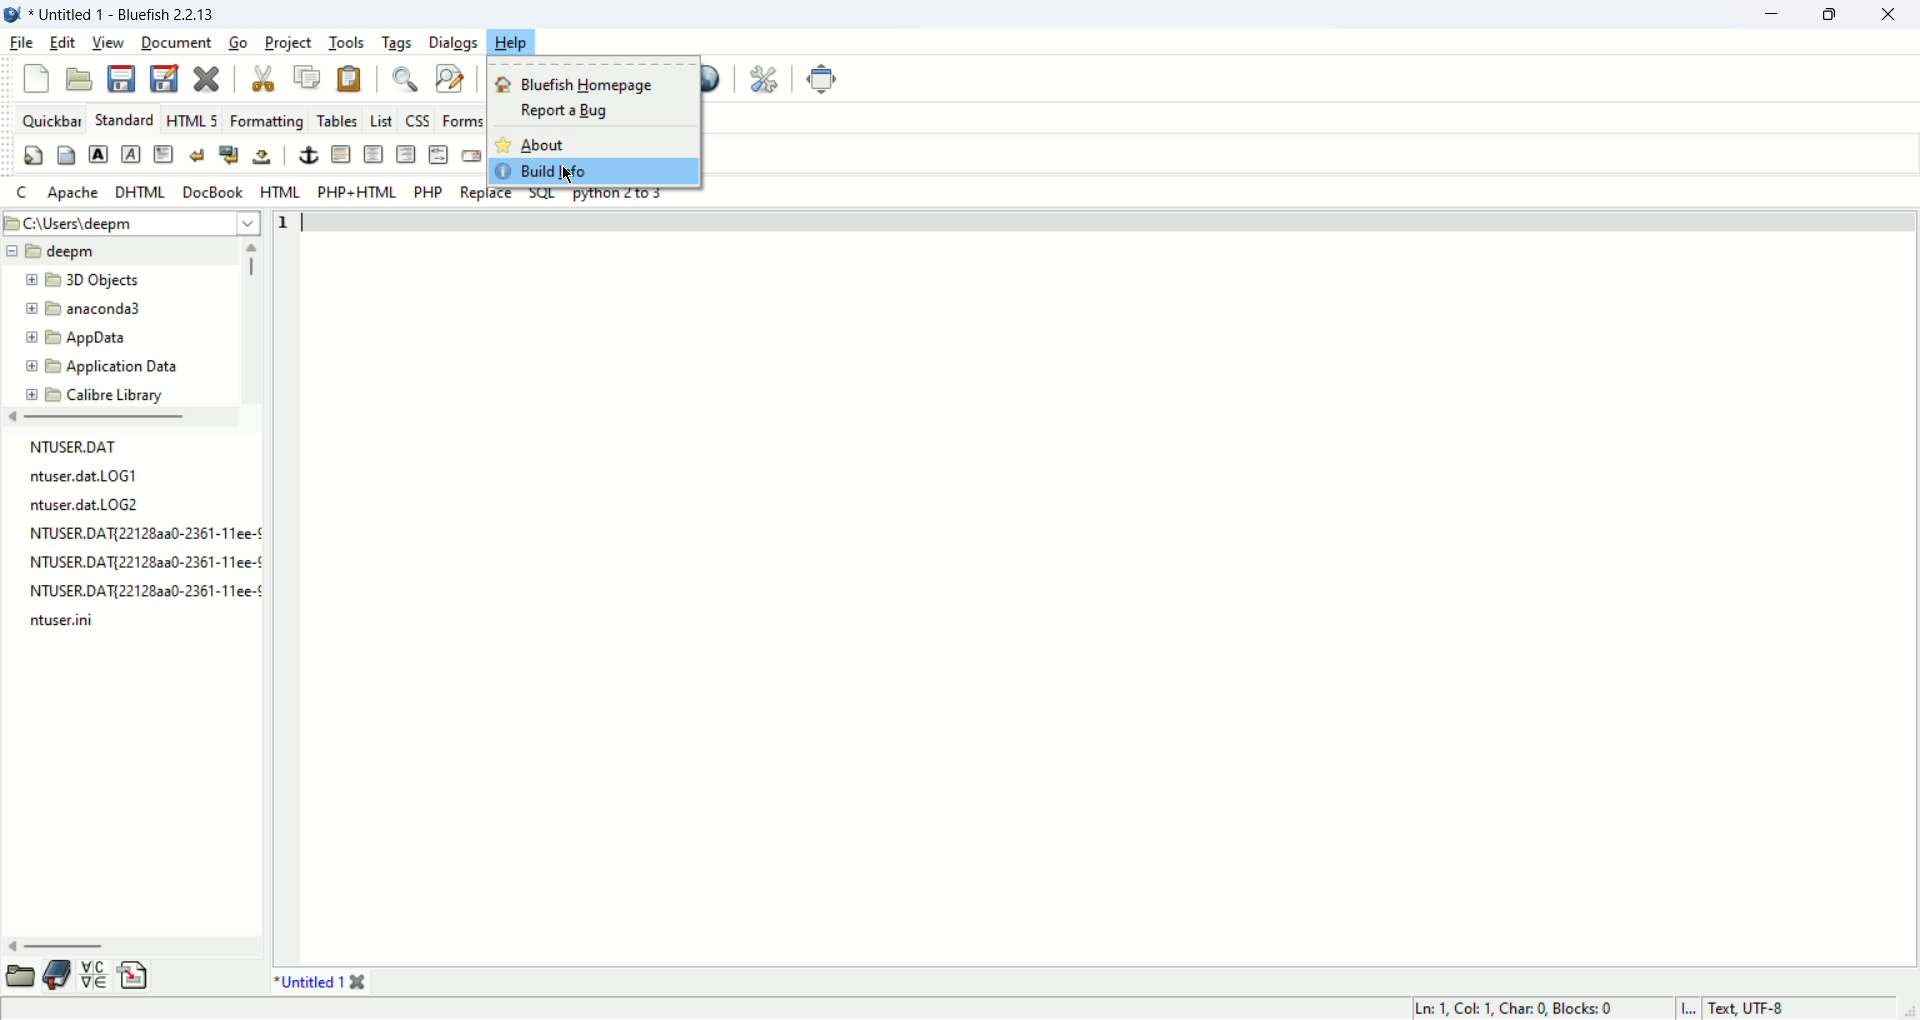 This screenshot has width=1920, height=1020. I want to click on bookmarks, so click(57, 977).